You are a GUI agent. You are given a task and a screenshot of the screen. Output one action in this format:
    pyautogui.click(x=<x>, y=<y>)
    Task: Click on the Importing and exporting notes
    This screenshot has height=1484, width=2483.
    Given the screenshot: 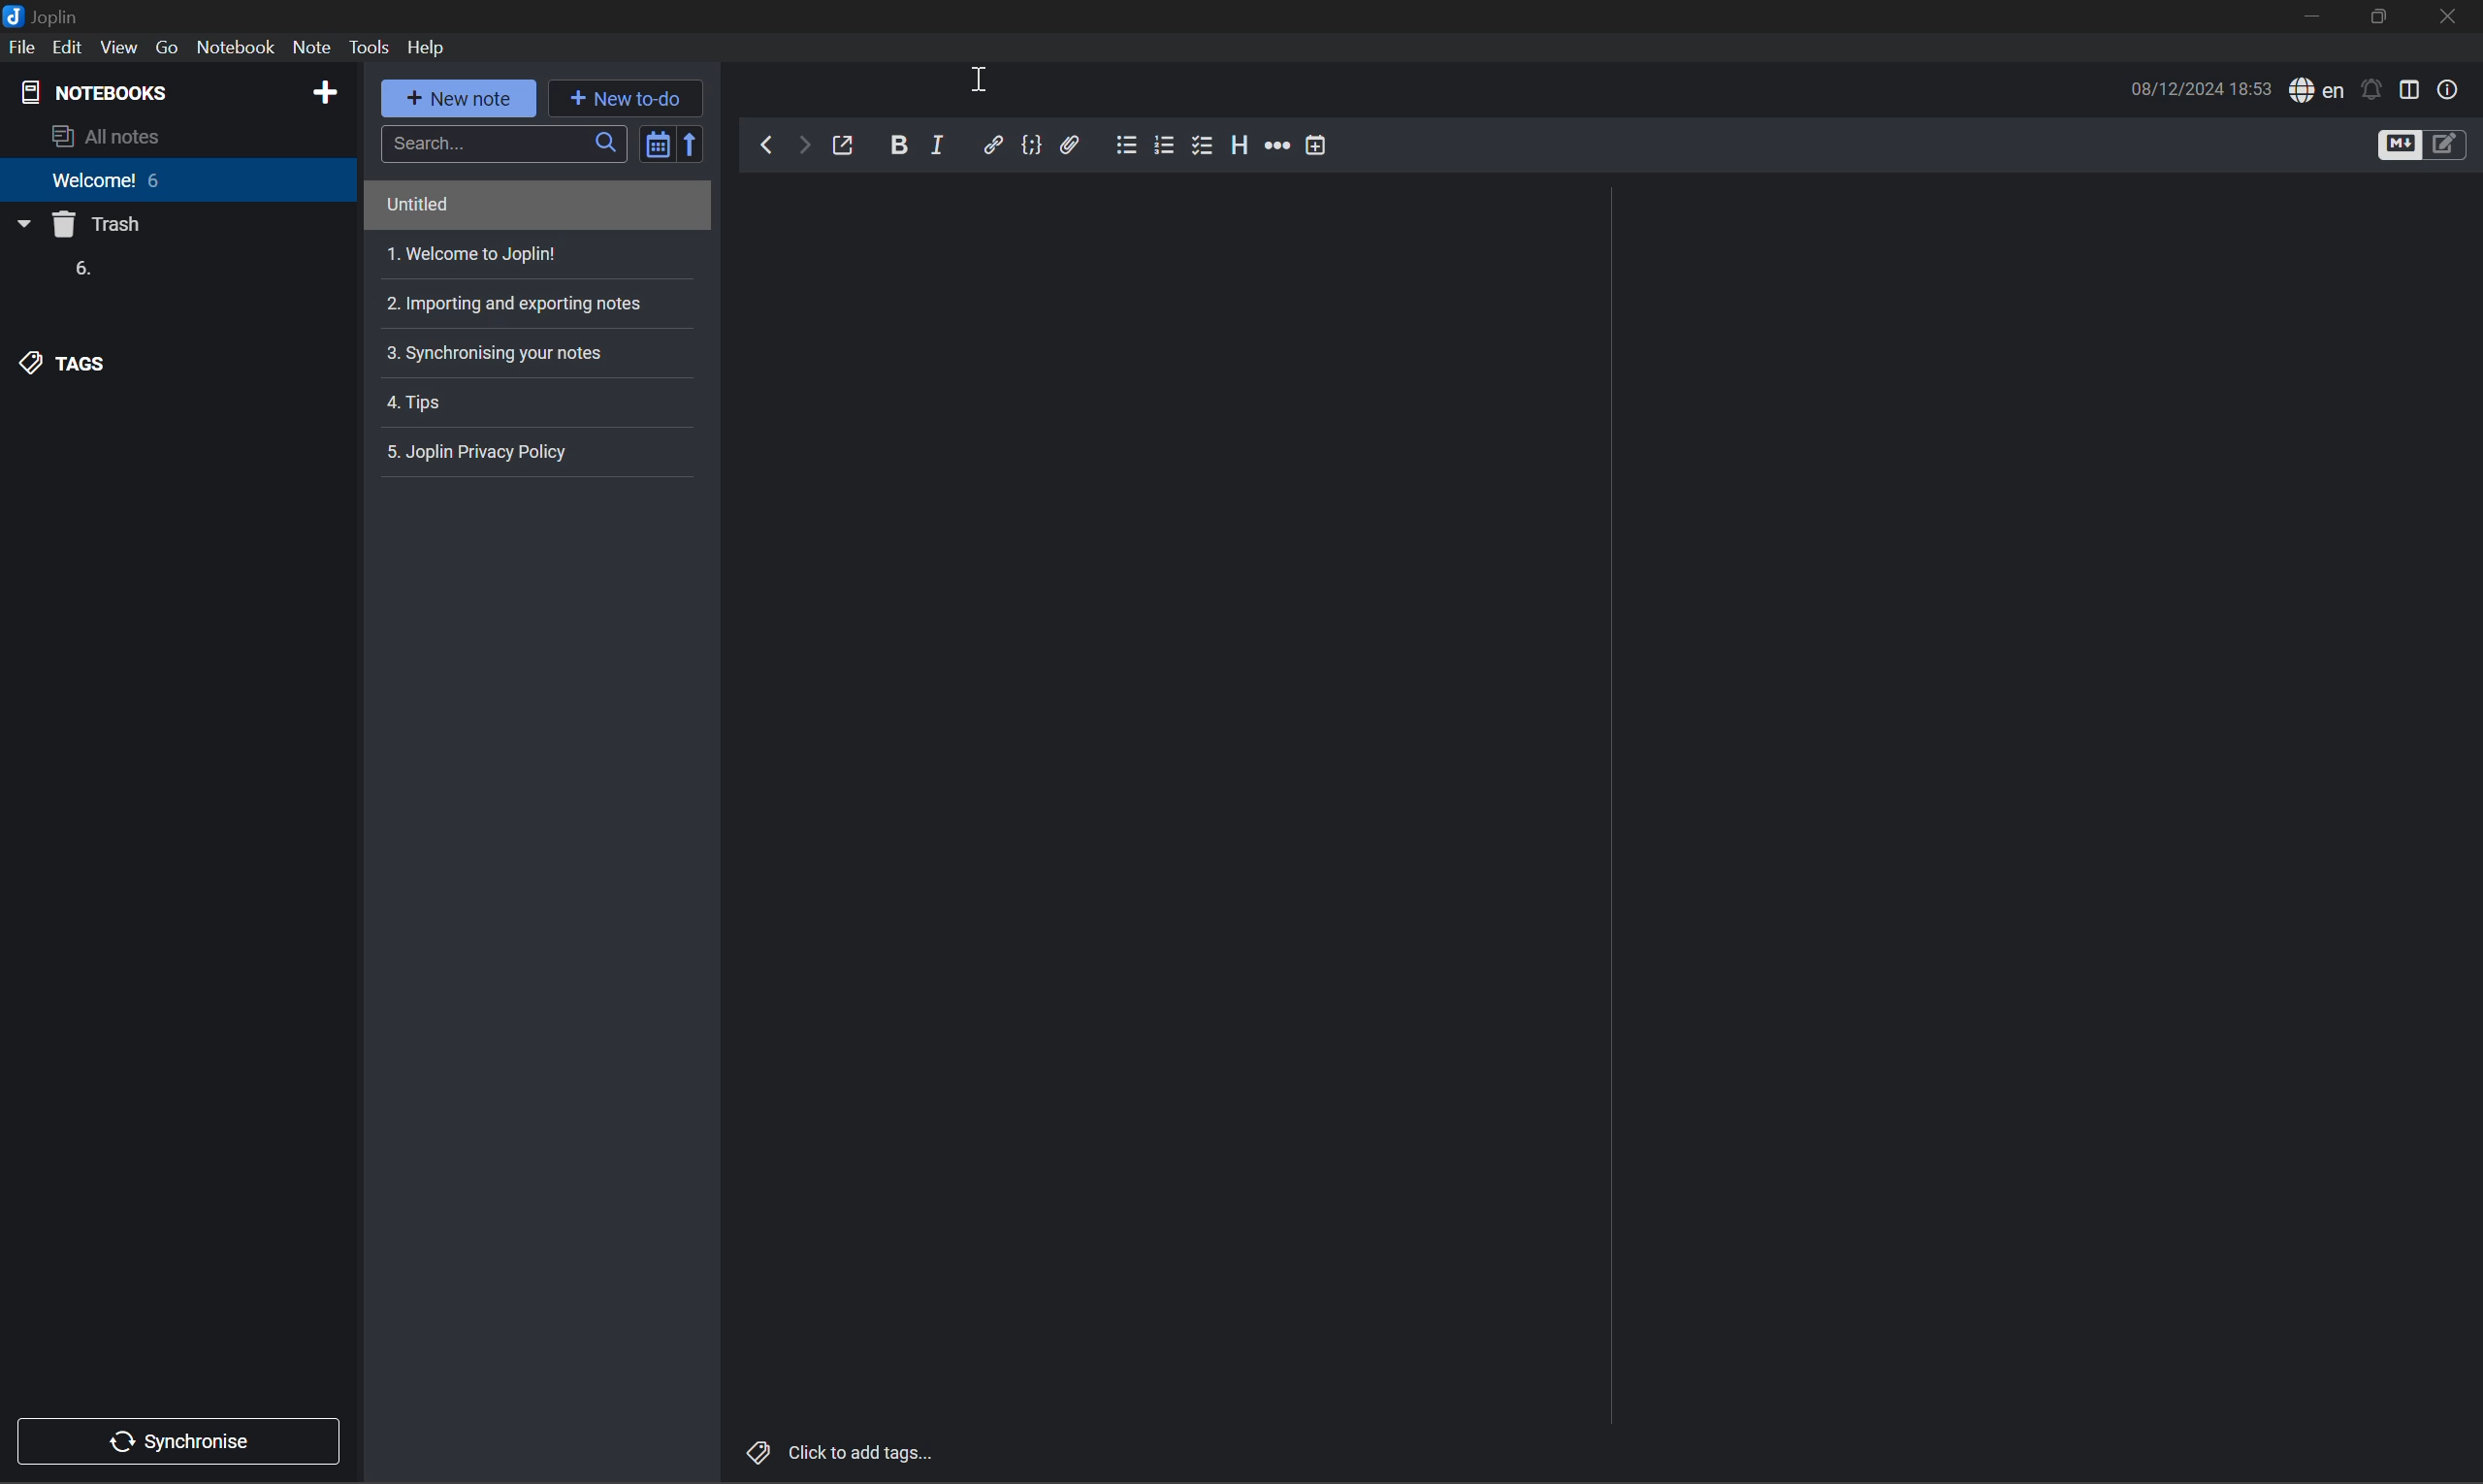 What is the action you would take?
    pyautogui.click(x=522, y=302)
    